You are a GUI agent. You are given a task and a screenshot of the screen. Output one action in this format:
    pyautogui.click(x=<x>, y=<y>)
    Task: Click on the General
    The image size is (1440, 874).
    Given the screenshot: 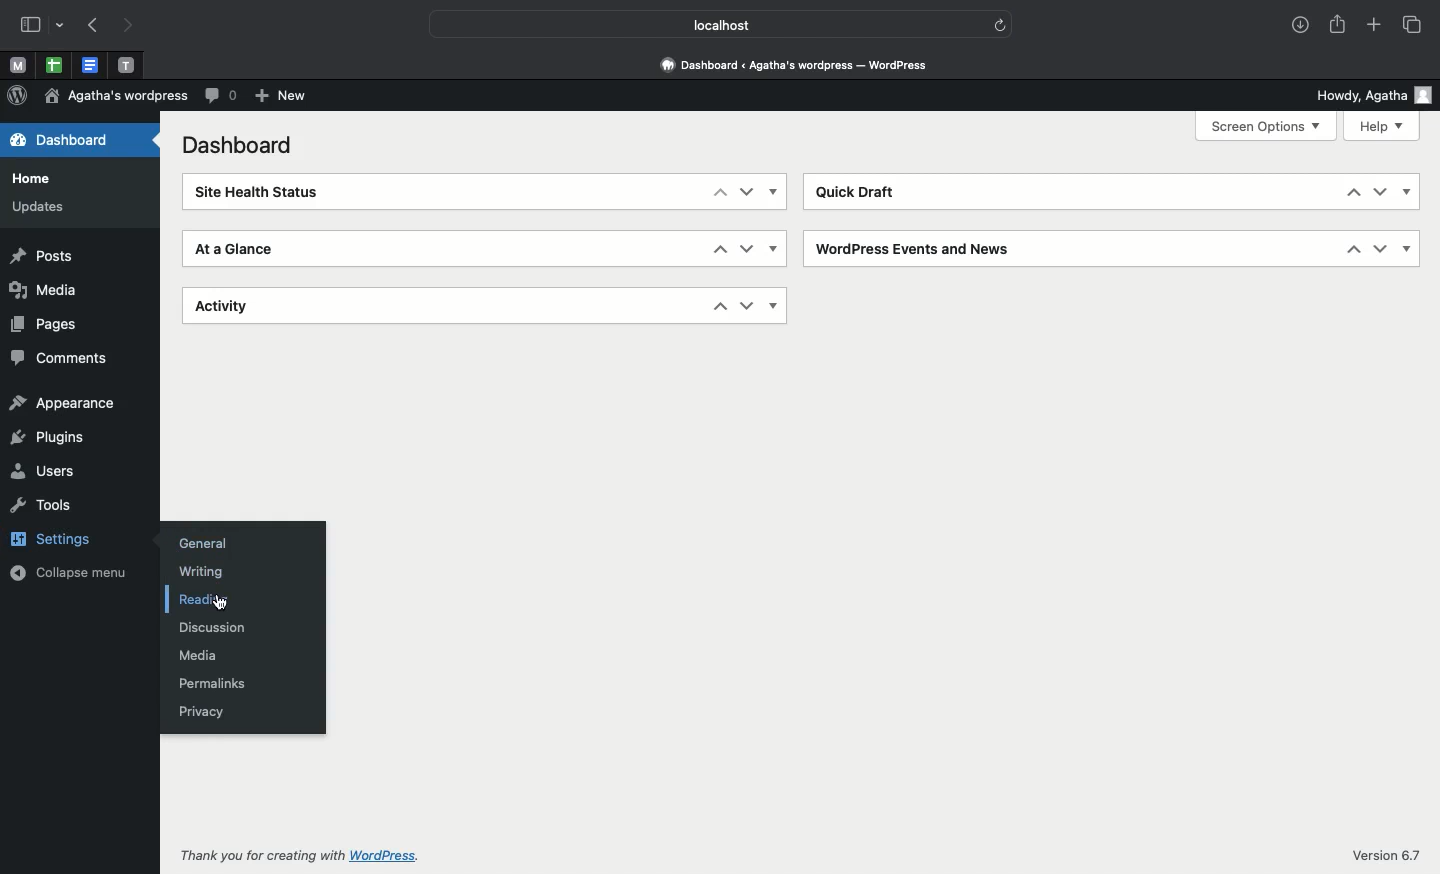 What is the action you would take?
    pyautogui.click(x=196, y=544)
    